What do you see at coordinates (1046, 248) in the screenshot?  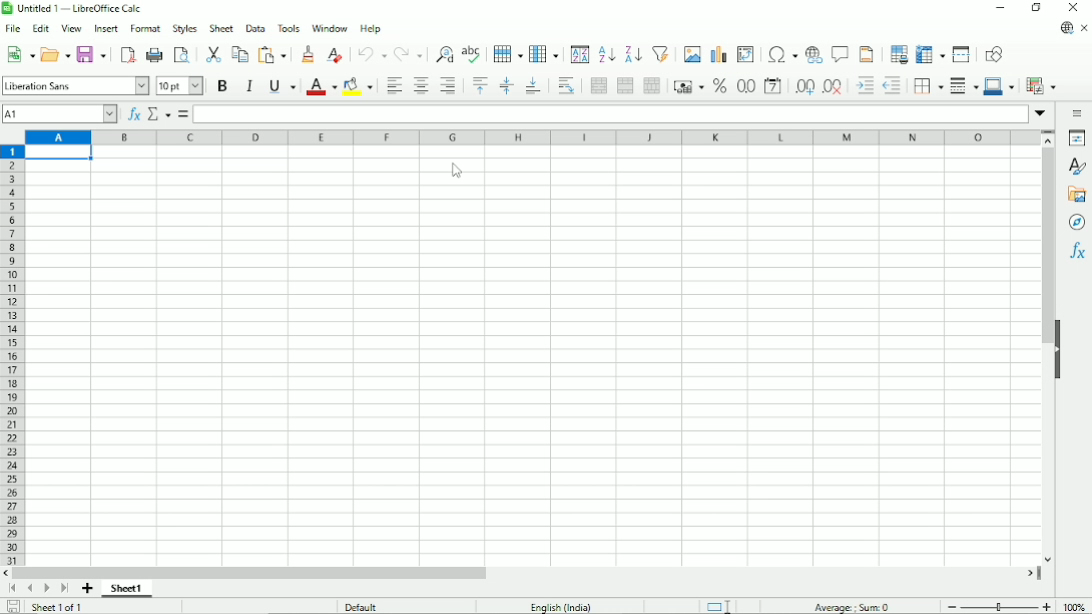 I see `Vertical scrollbar` at bounding box center [1046, 248].